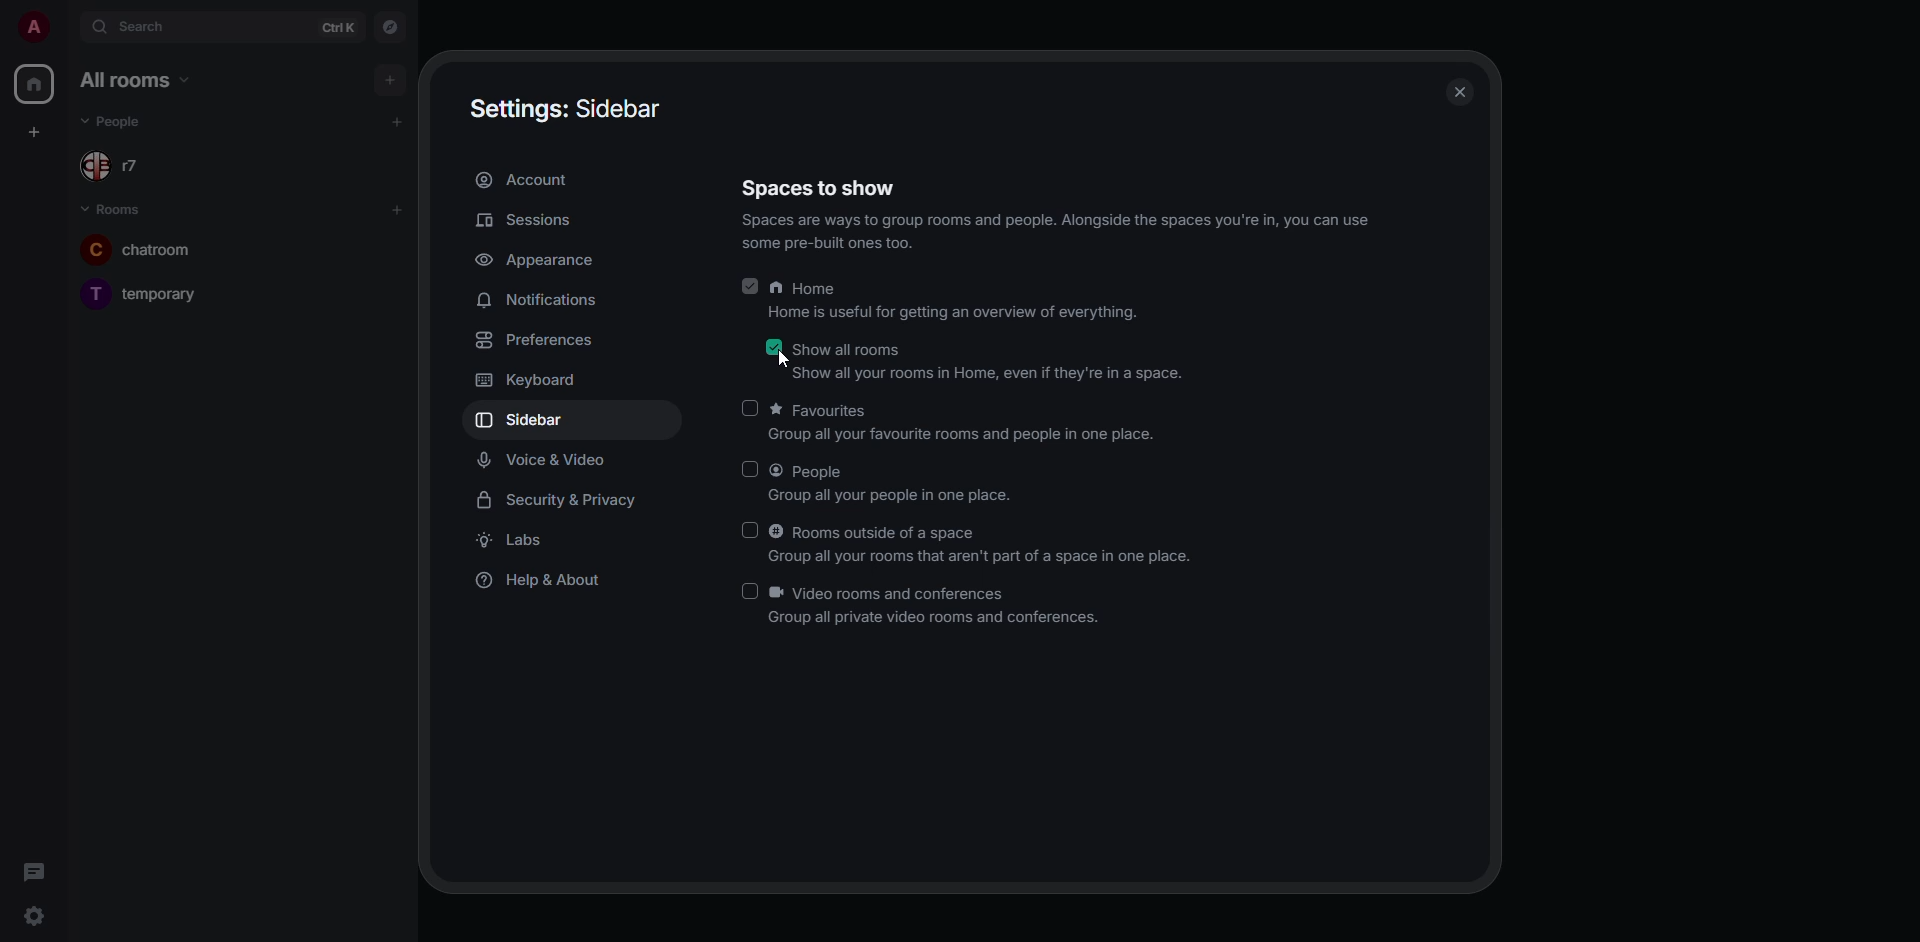 The width and height of the screenshot is (1920, 942). Describe the element at coordinates (546, 582) in the screenshot. I see `help & about` at that location.